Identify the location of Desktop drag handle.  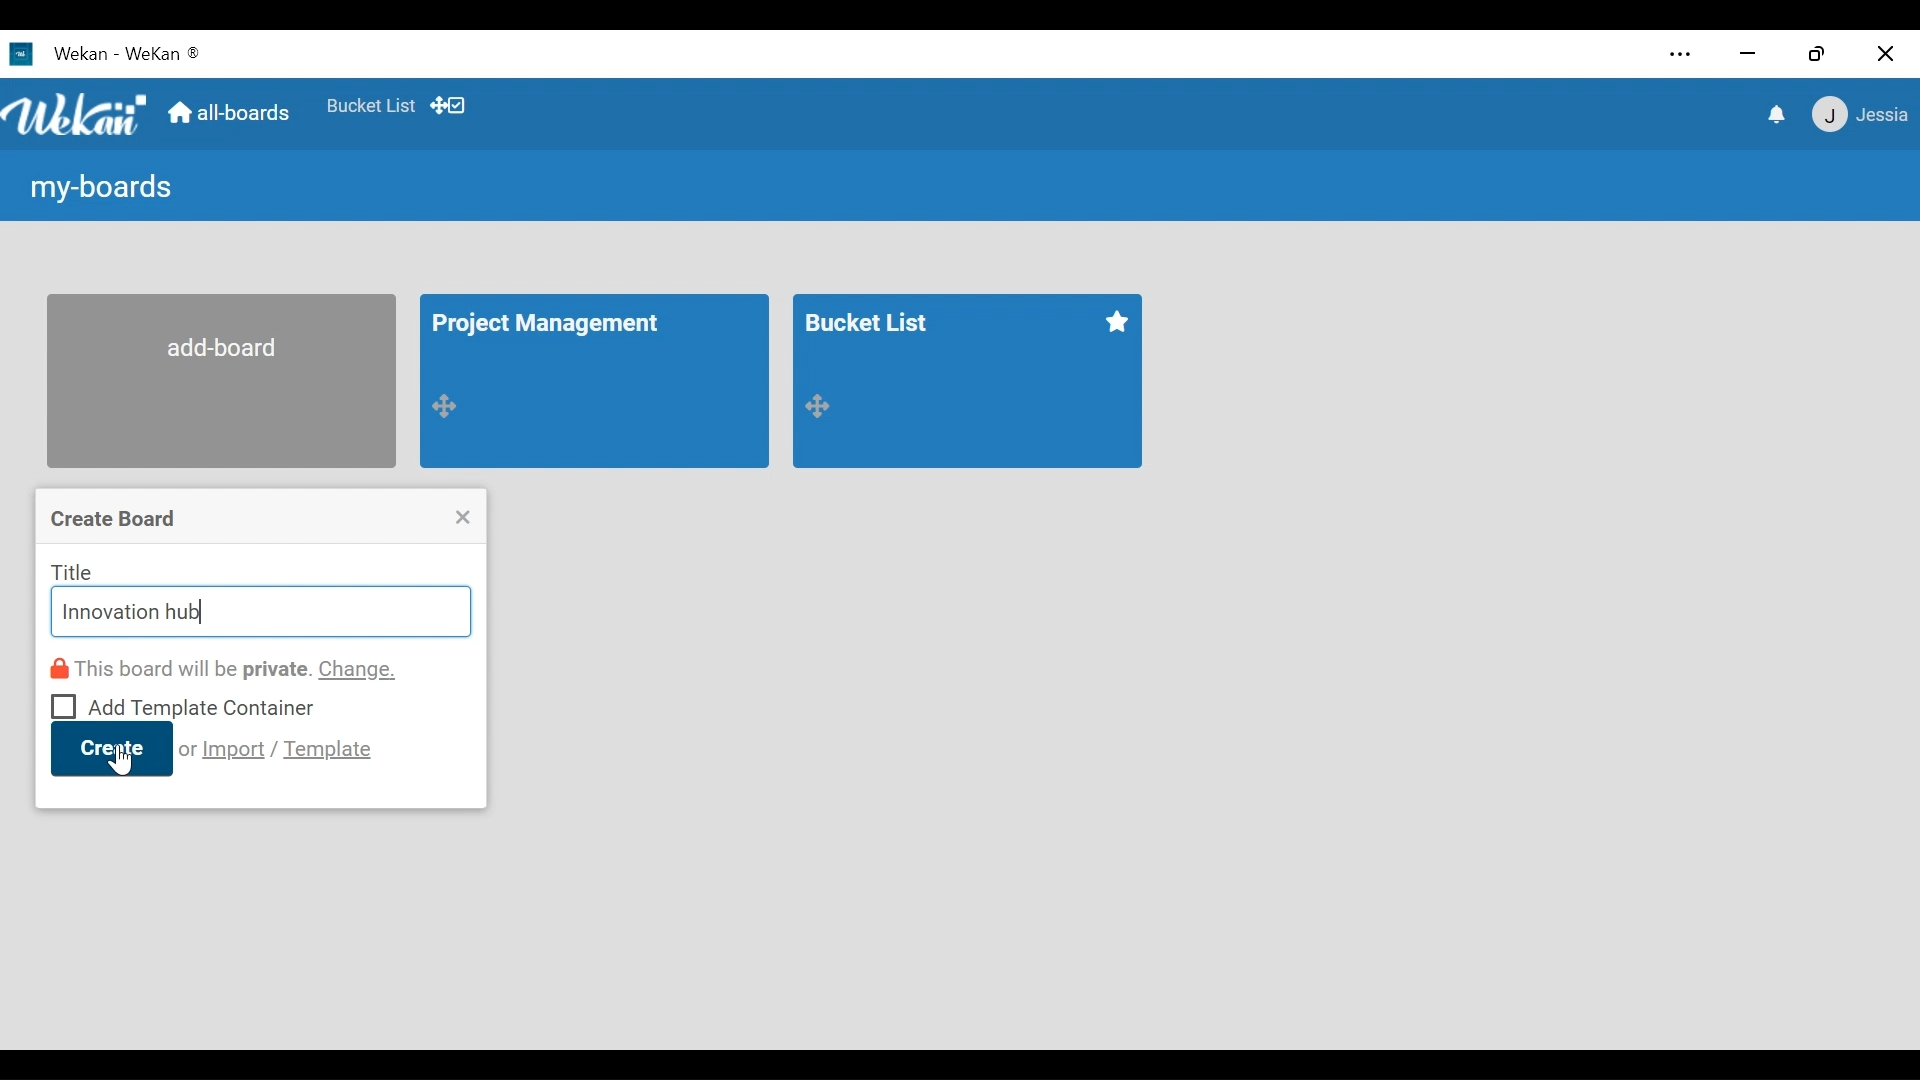
(448, 404).